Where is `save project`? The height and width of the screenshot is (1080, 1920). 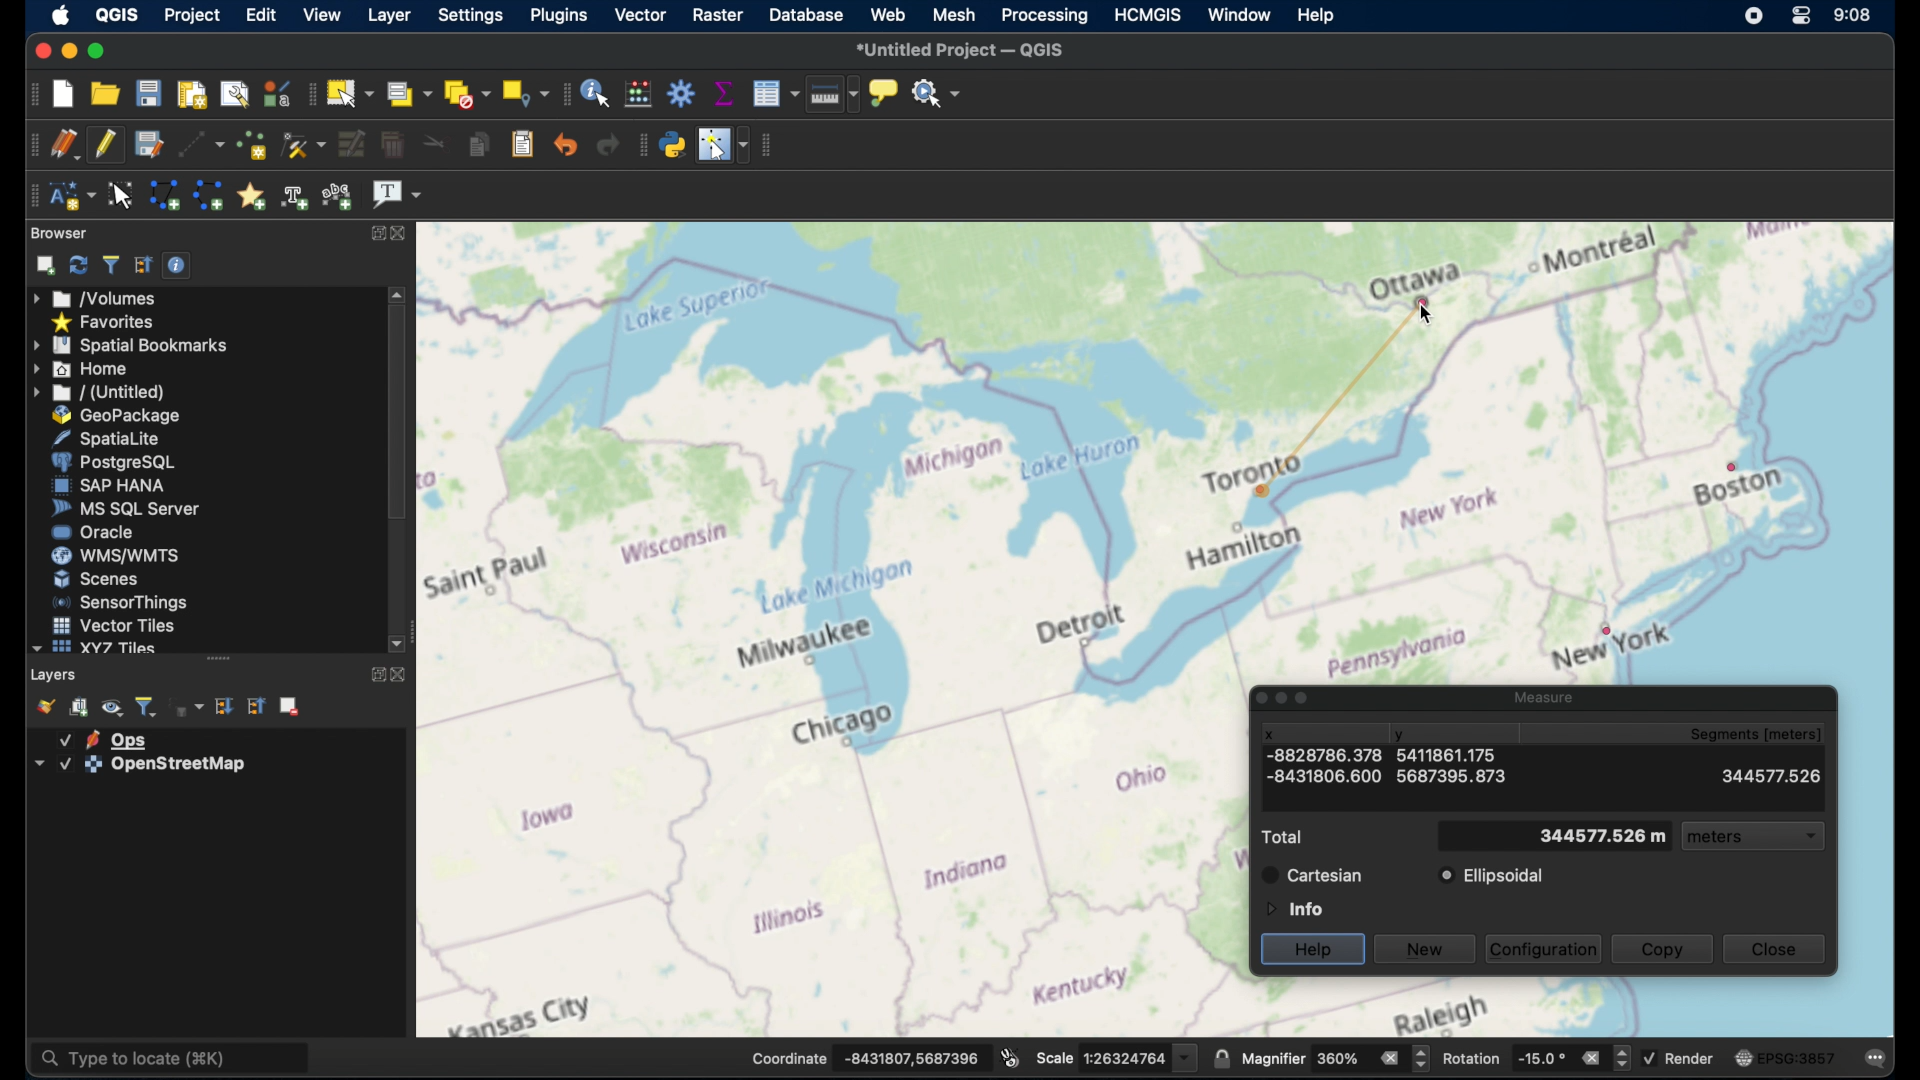
save project is located at coordinates (149, 92).